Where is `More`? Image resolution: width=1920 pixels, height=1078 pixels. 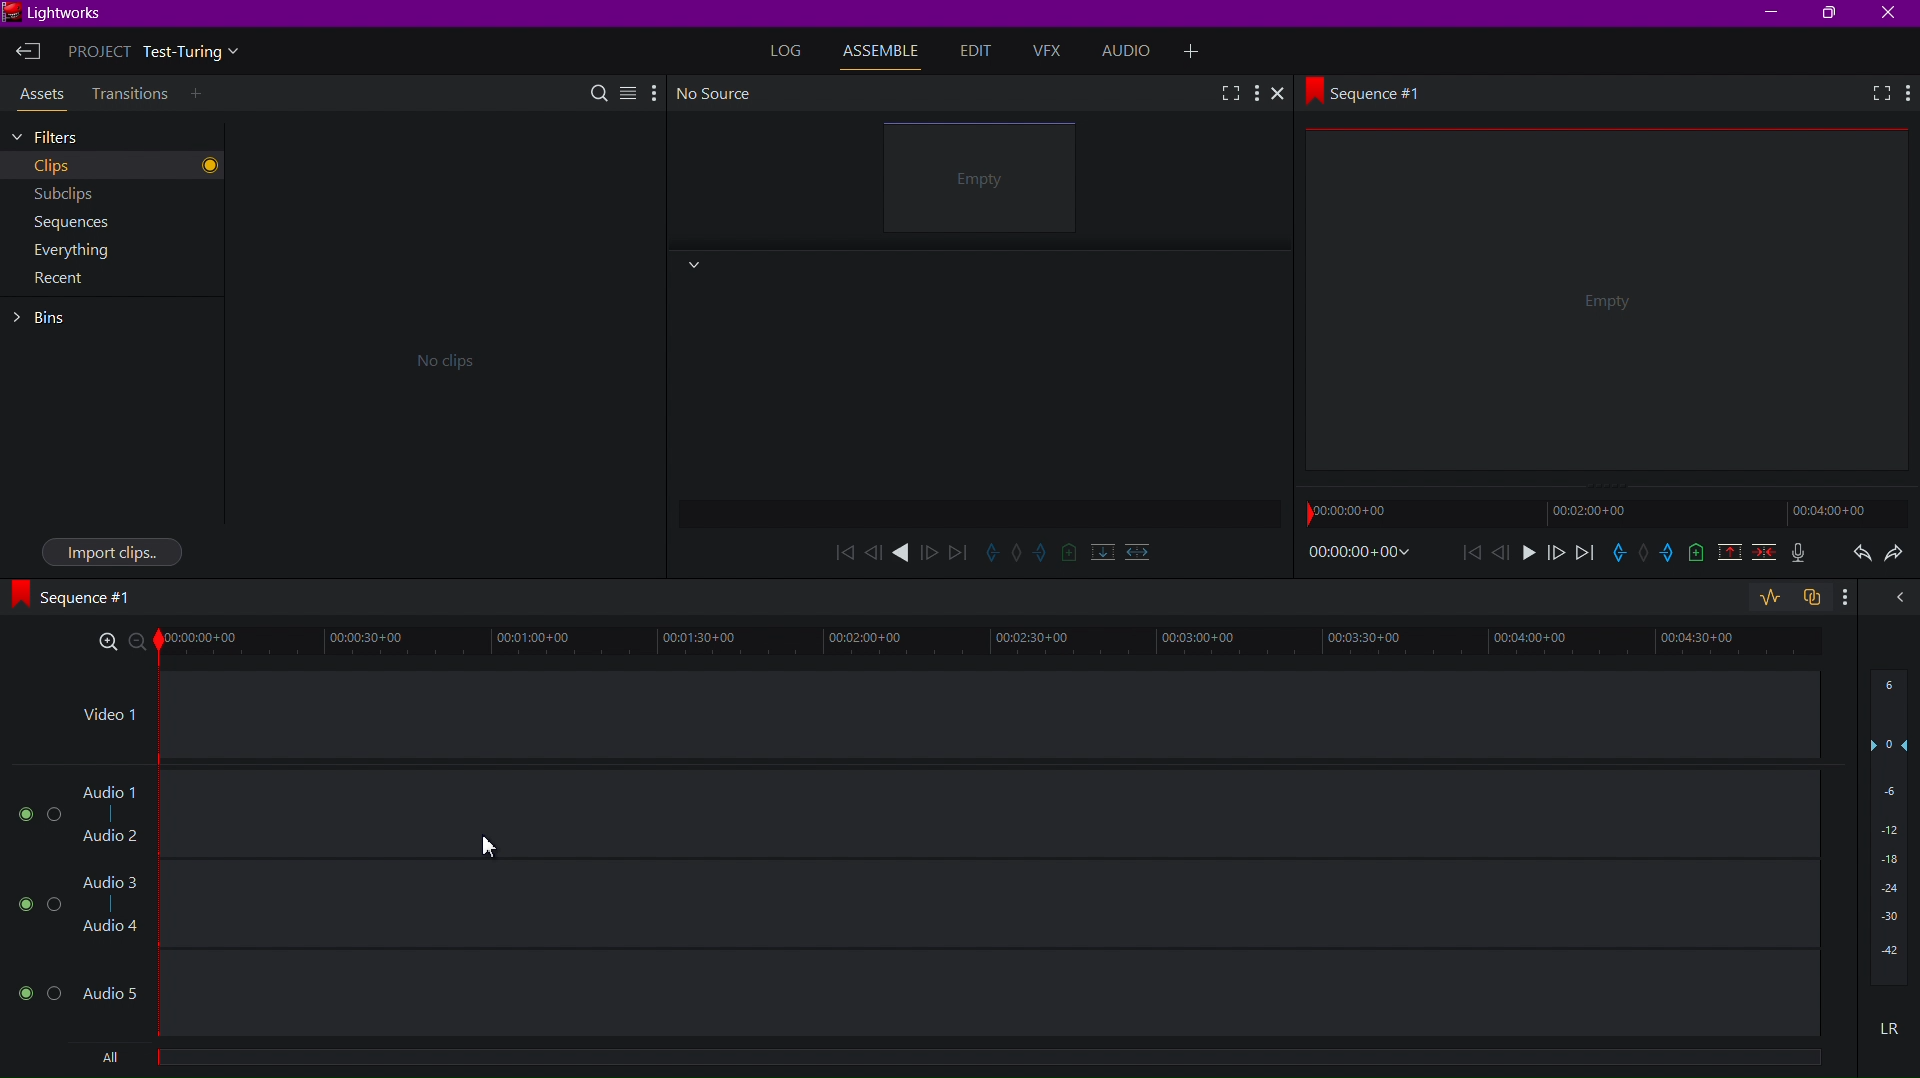
More is located at coordinates (1852, 601).